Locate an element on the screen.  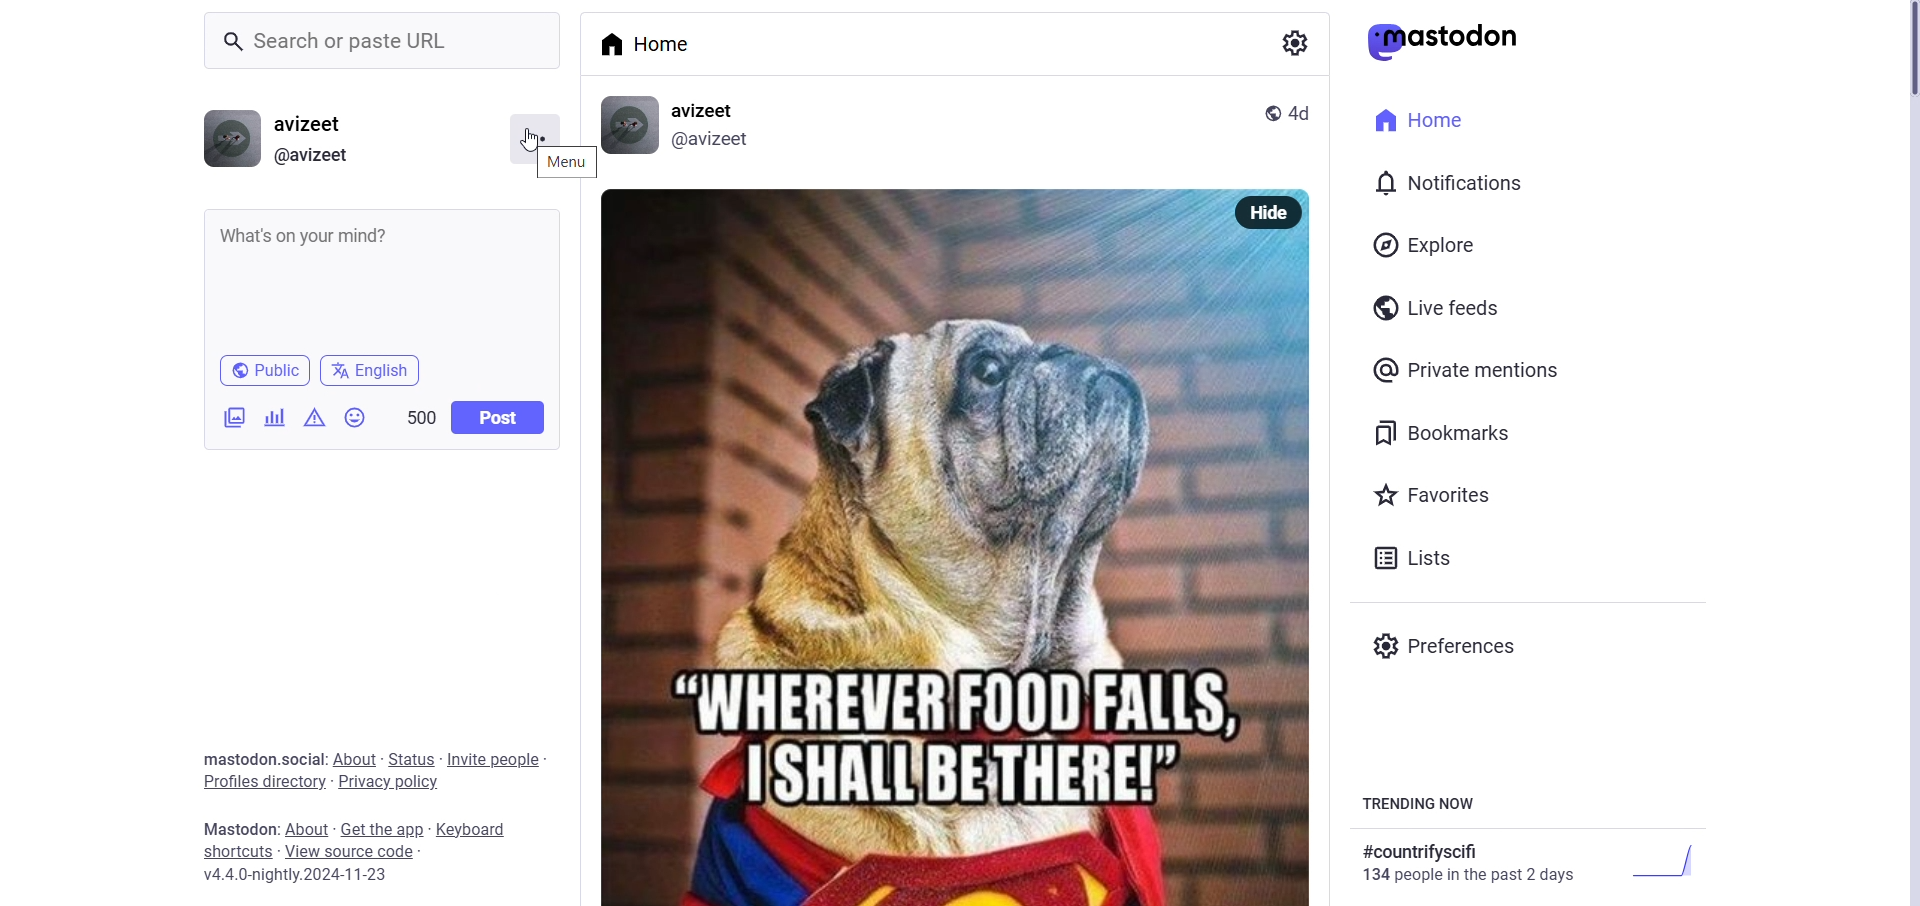
word limit is located at coordinates (420, 415).